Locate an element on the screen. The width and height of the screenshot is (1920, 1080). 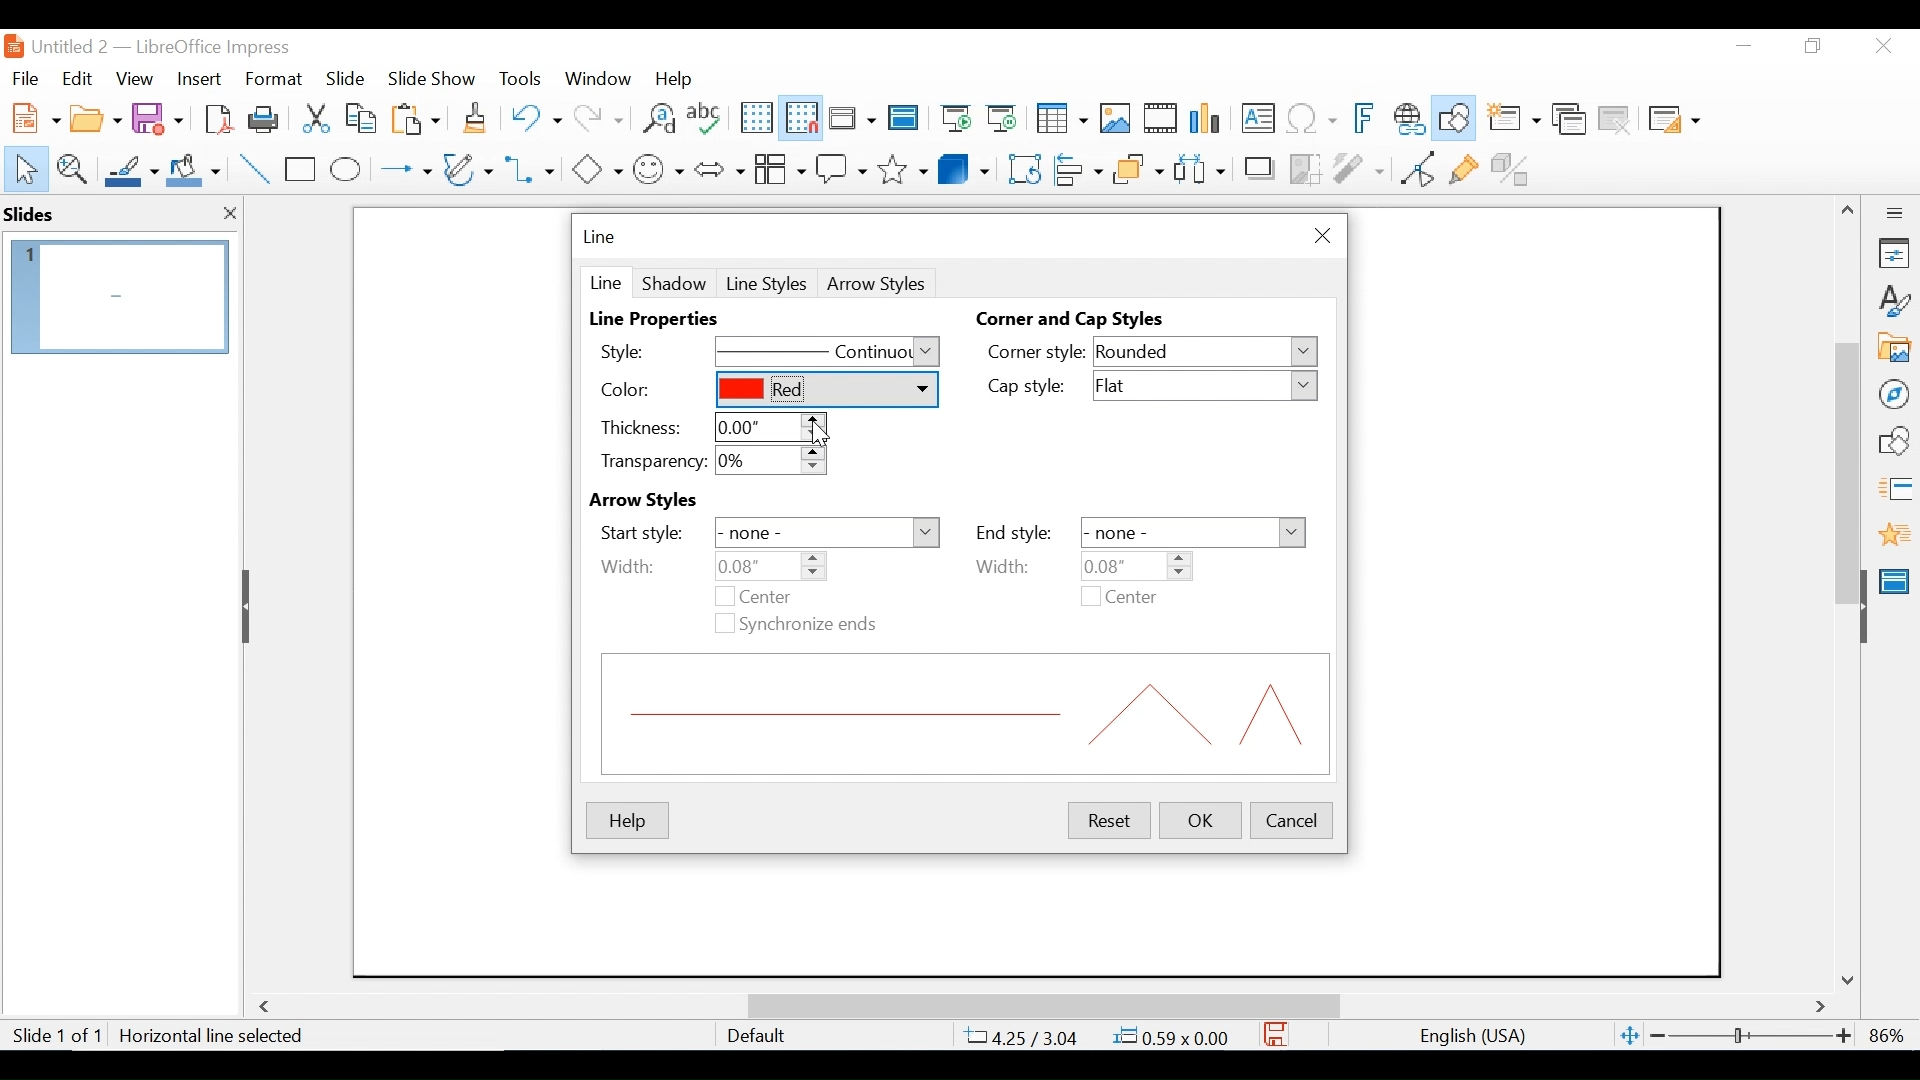
Synchronize is located at coordinates (811, 625).